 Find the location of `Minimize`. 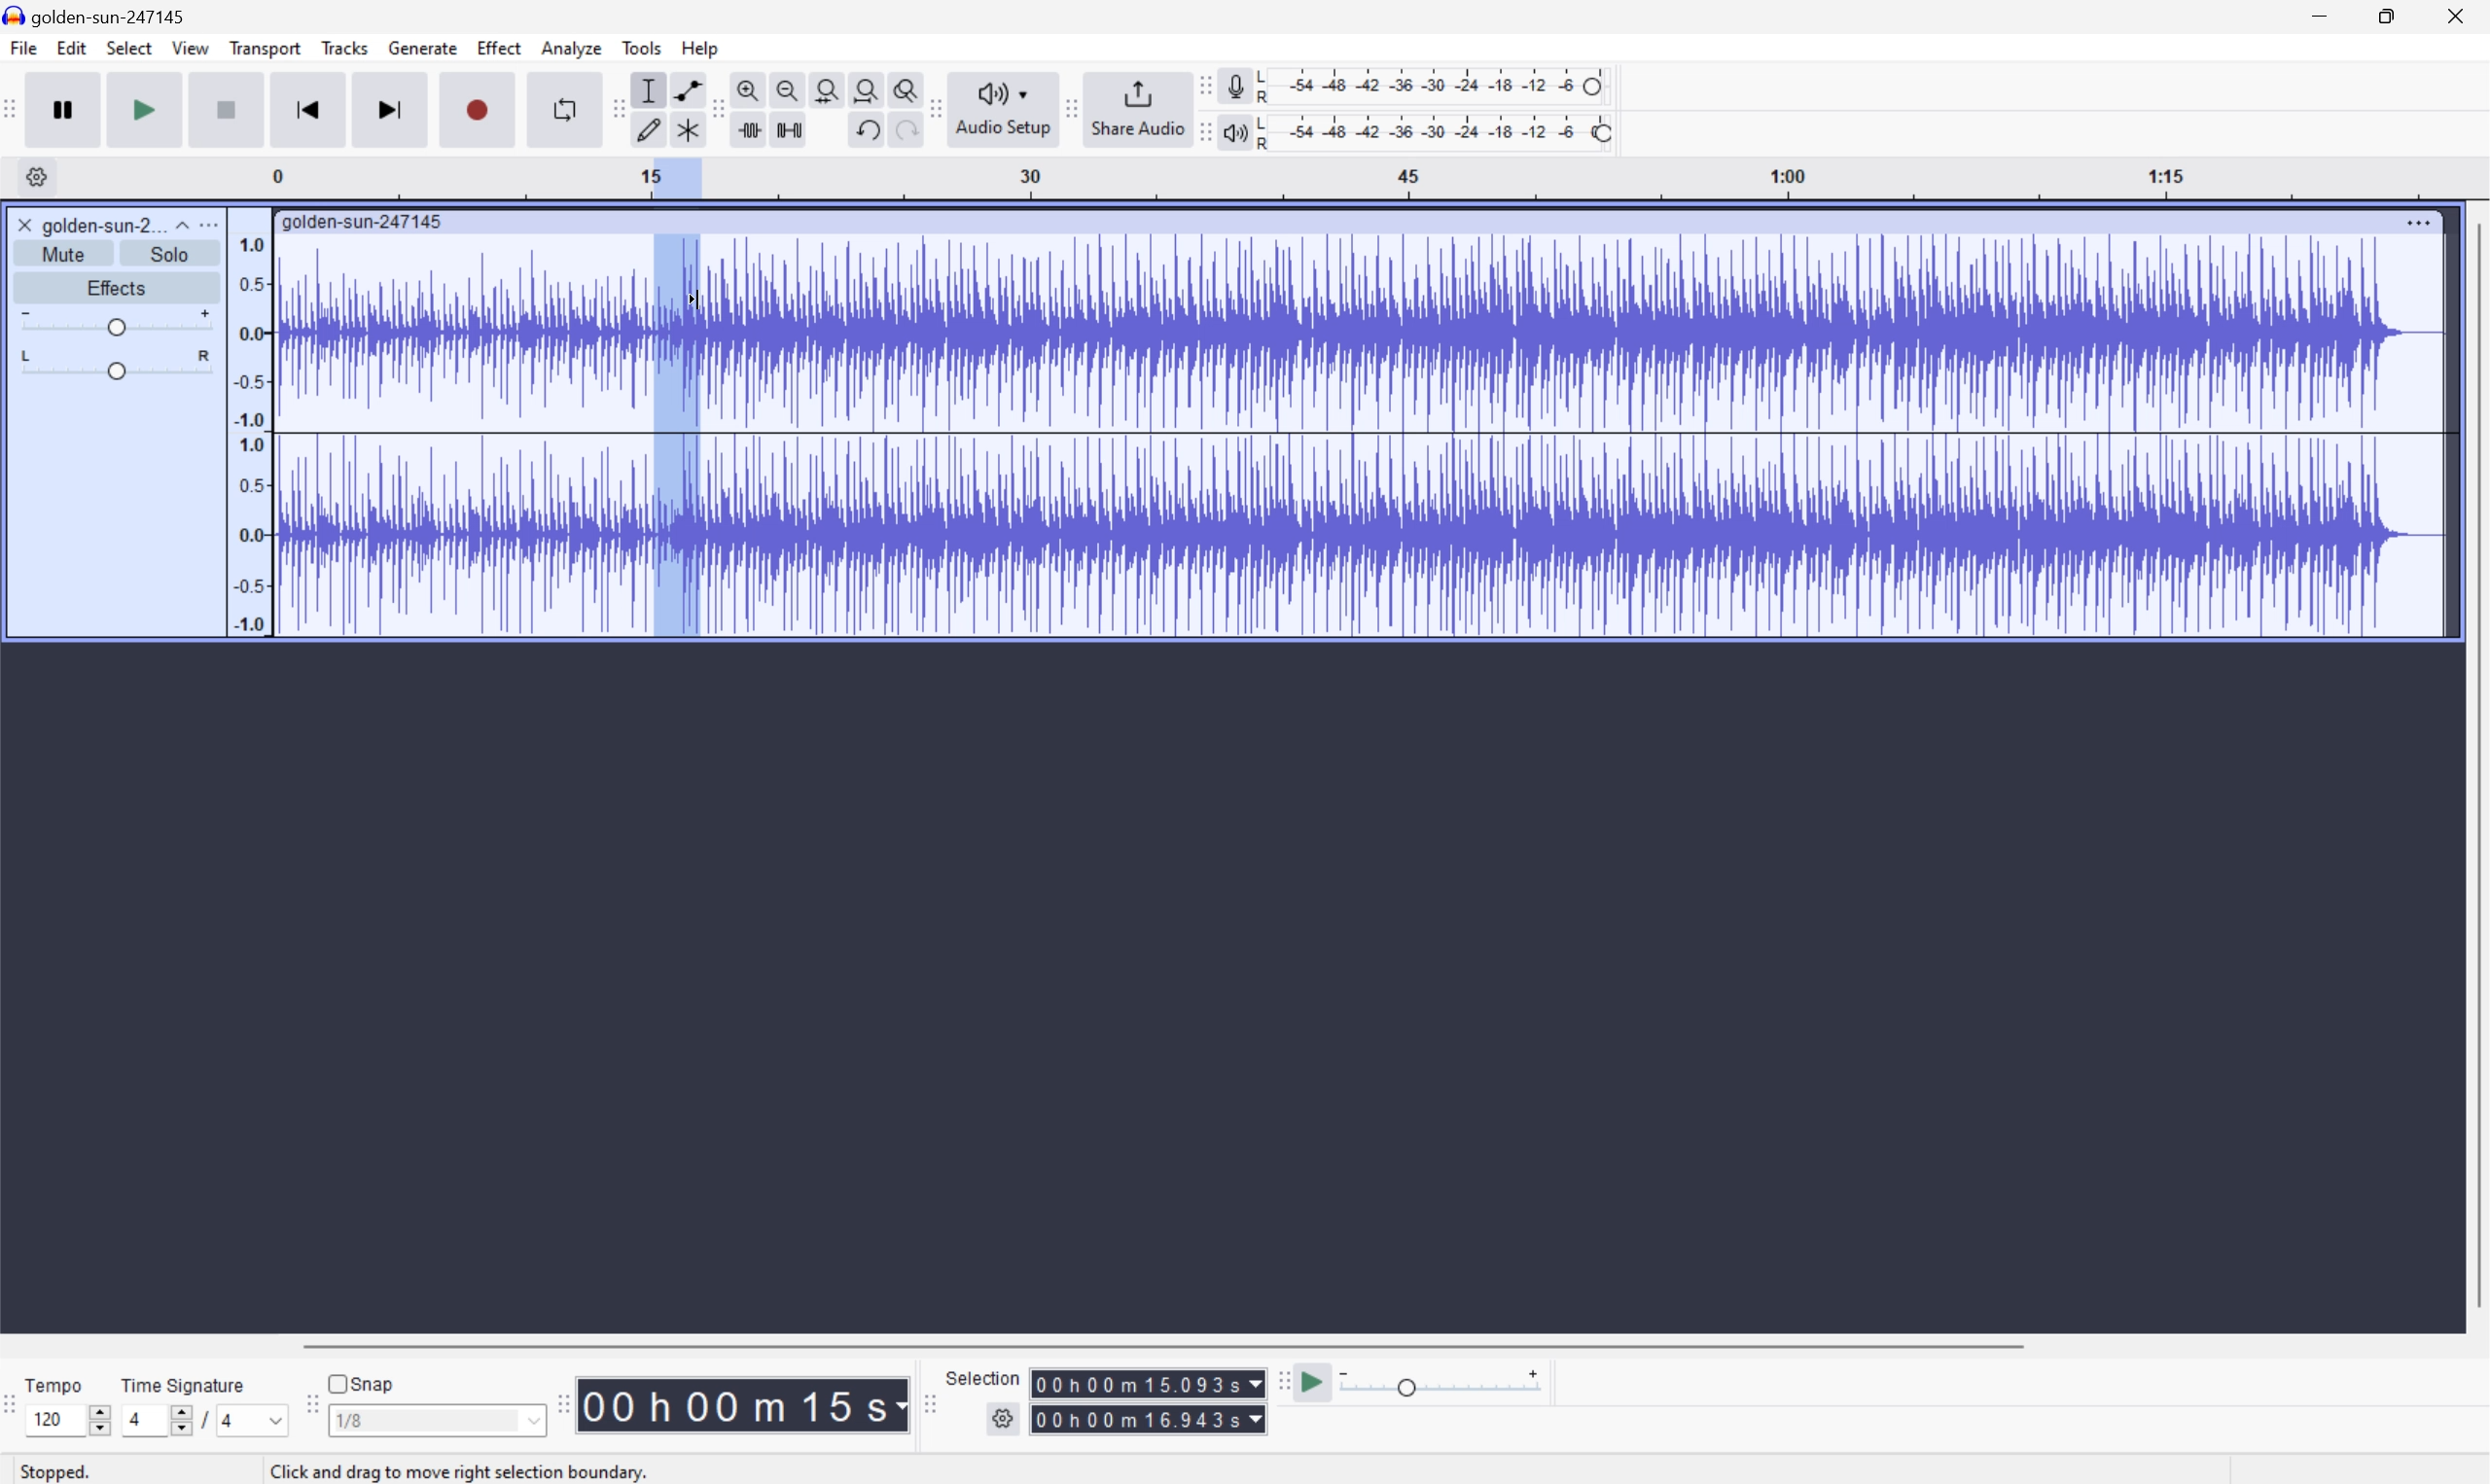

Minimize is located at coordinates (2317, 14).